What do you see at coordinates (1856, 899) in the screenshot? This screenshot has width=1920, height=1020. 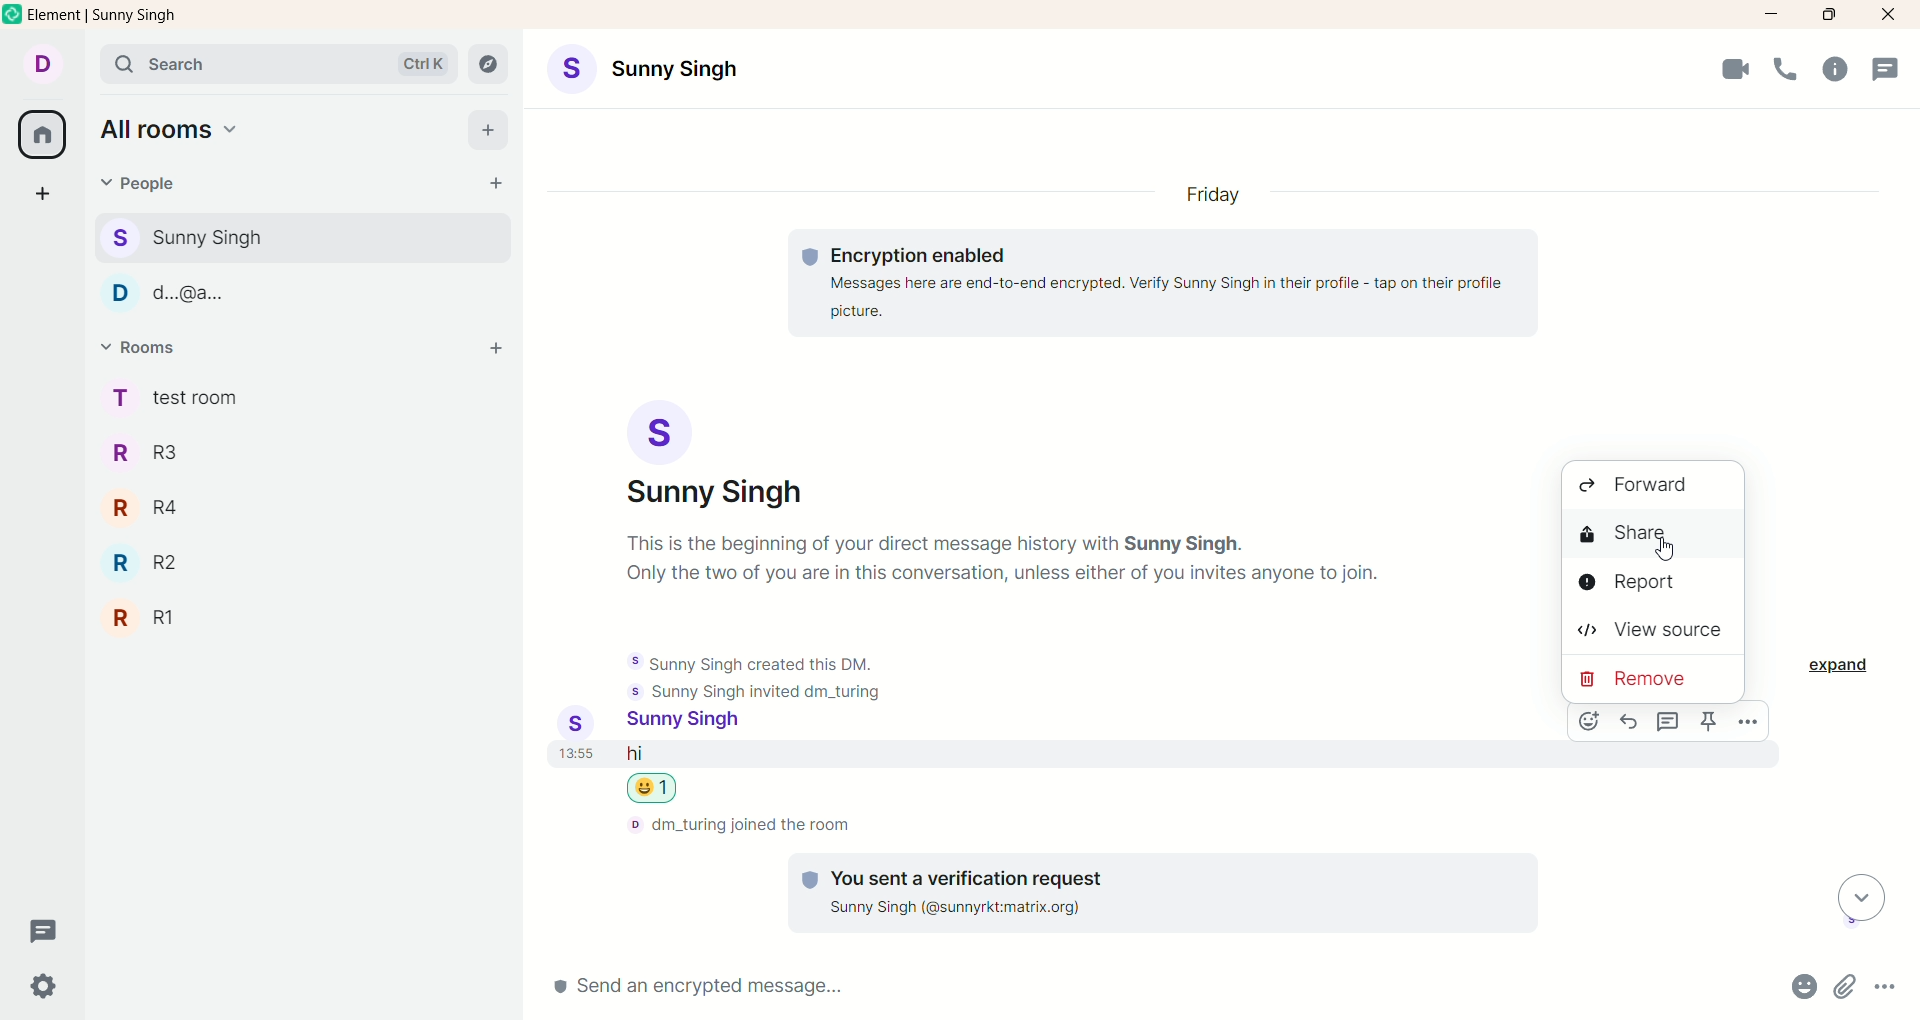 I see `scroll` at bounding box center [1856, 899].